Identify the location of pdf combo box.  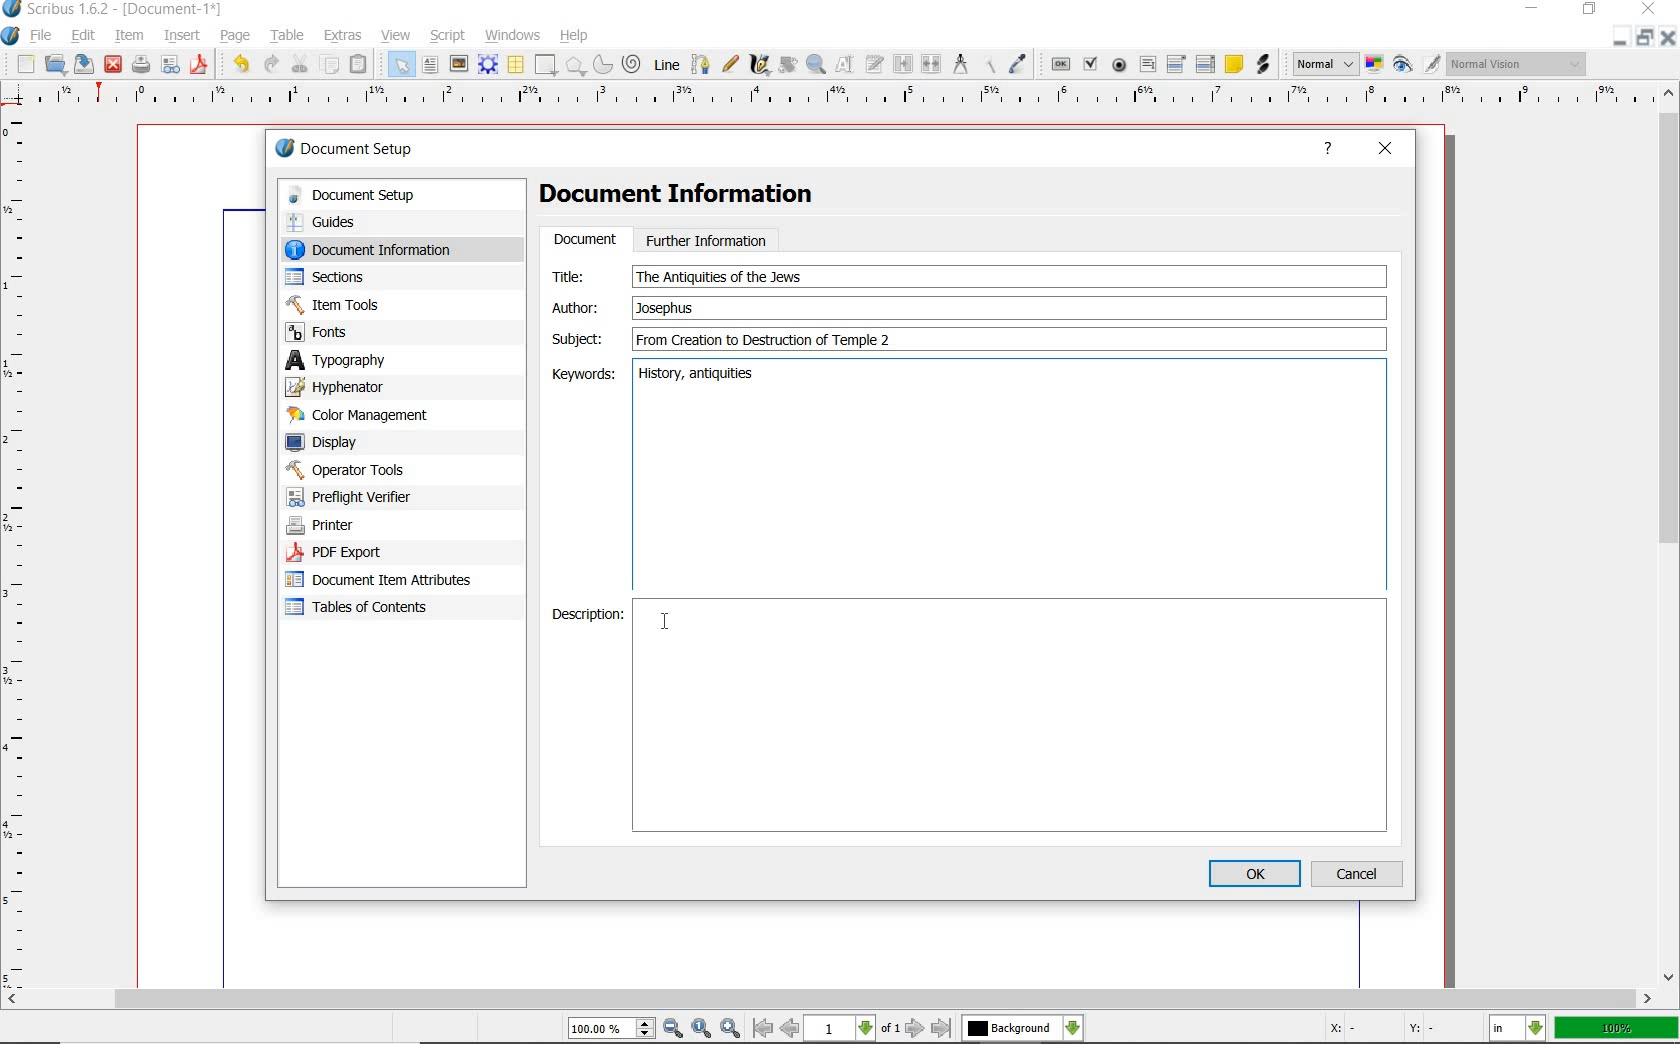
(1177, 65).